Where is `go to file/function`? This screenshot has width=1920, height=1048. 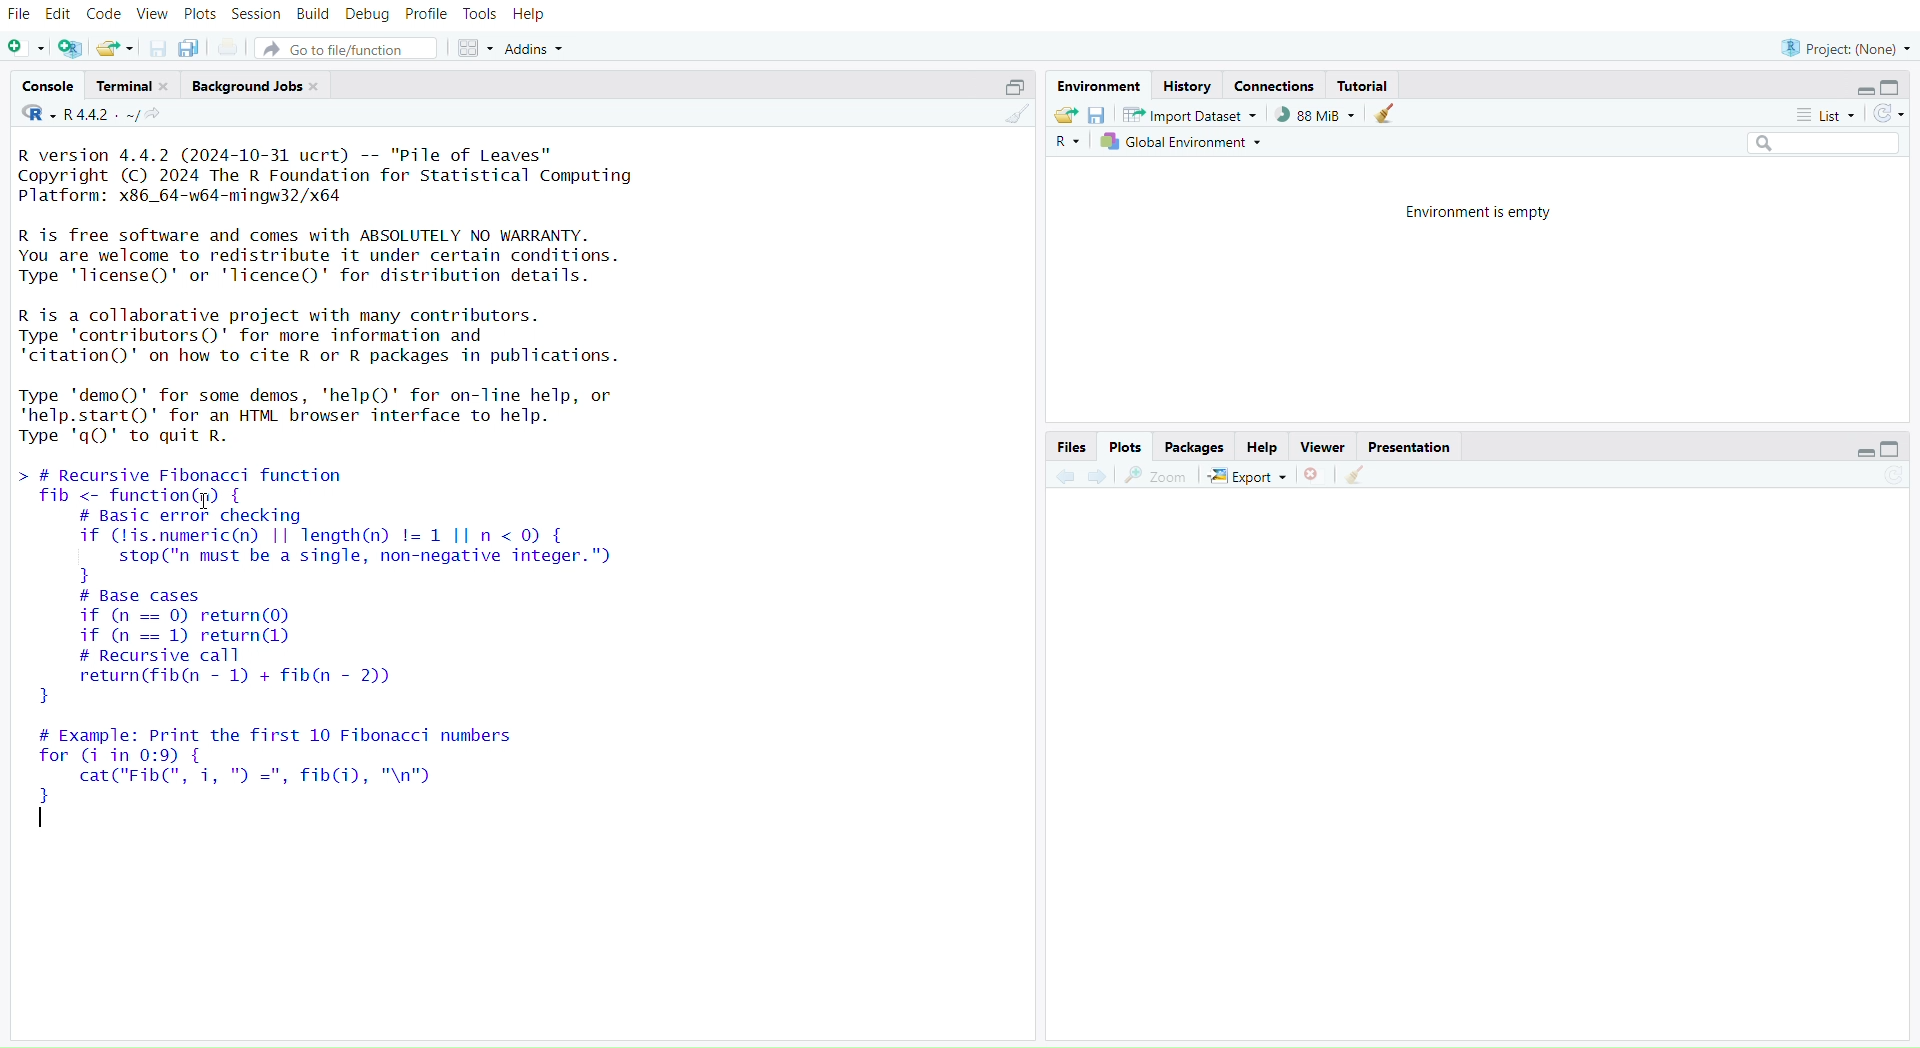 go to file/function is located at coordinates (346, 50).